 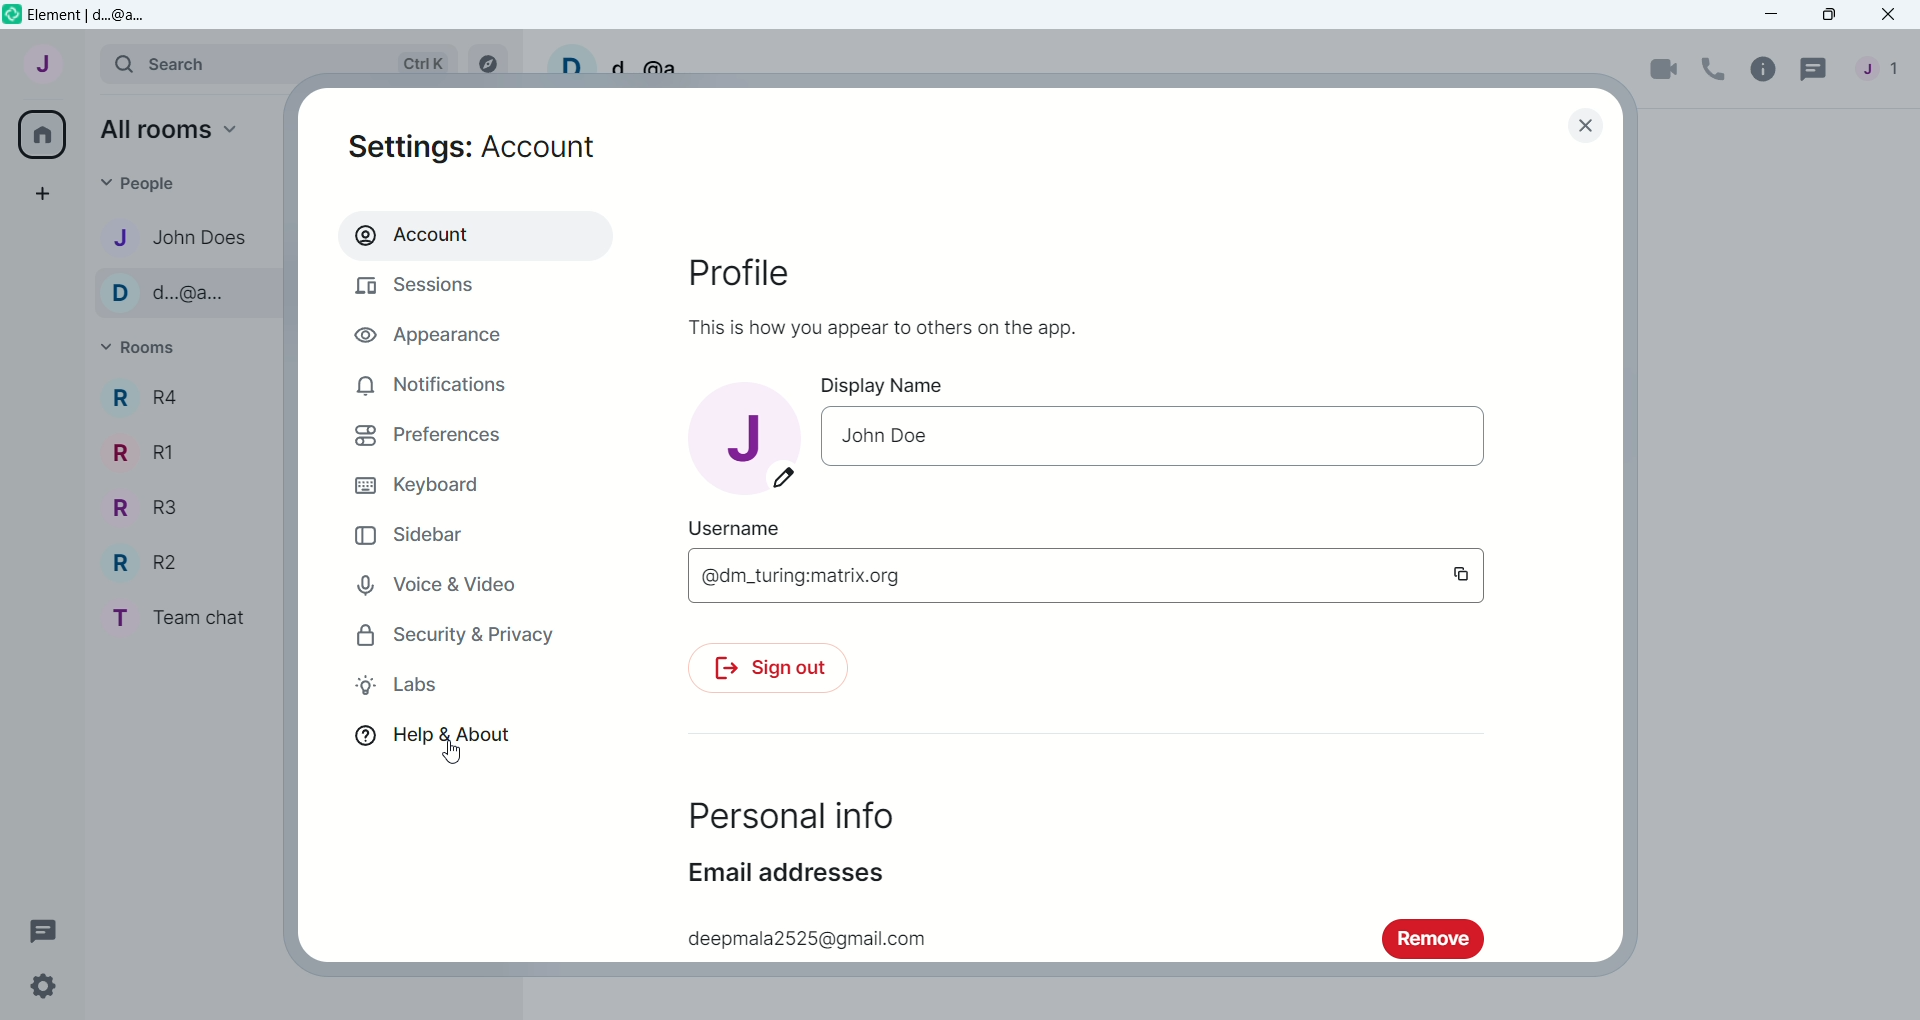 I want to click on cursor, so click(x=460, y=752).